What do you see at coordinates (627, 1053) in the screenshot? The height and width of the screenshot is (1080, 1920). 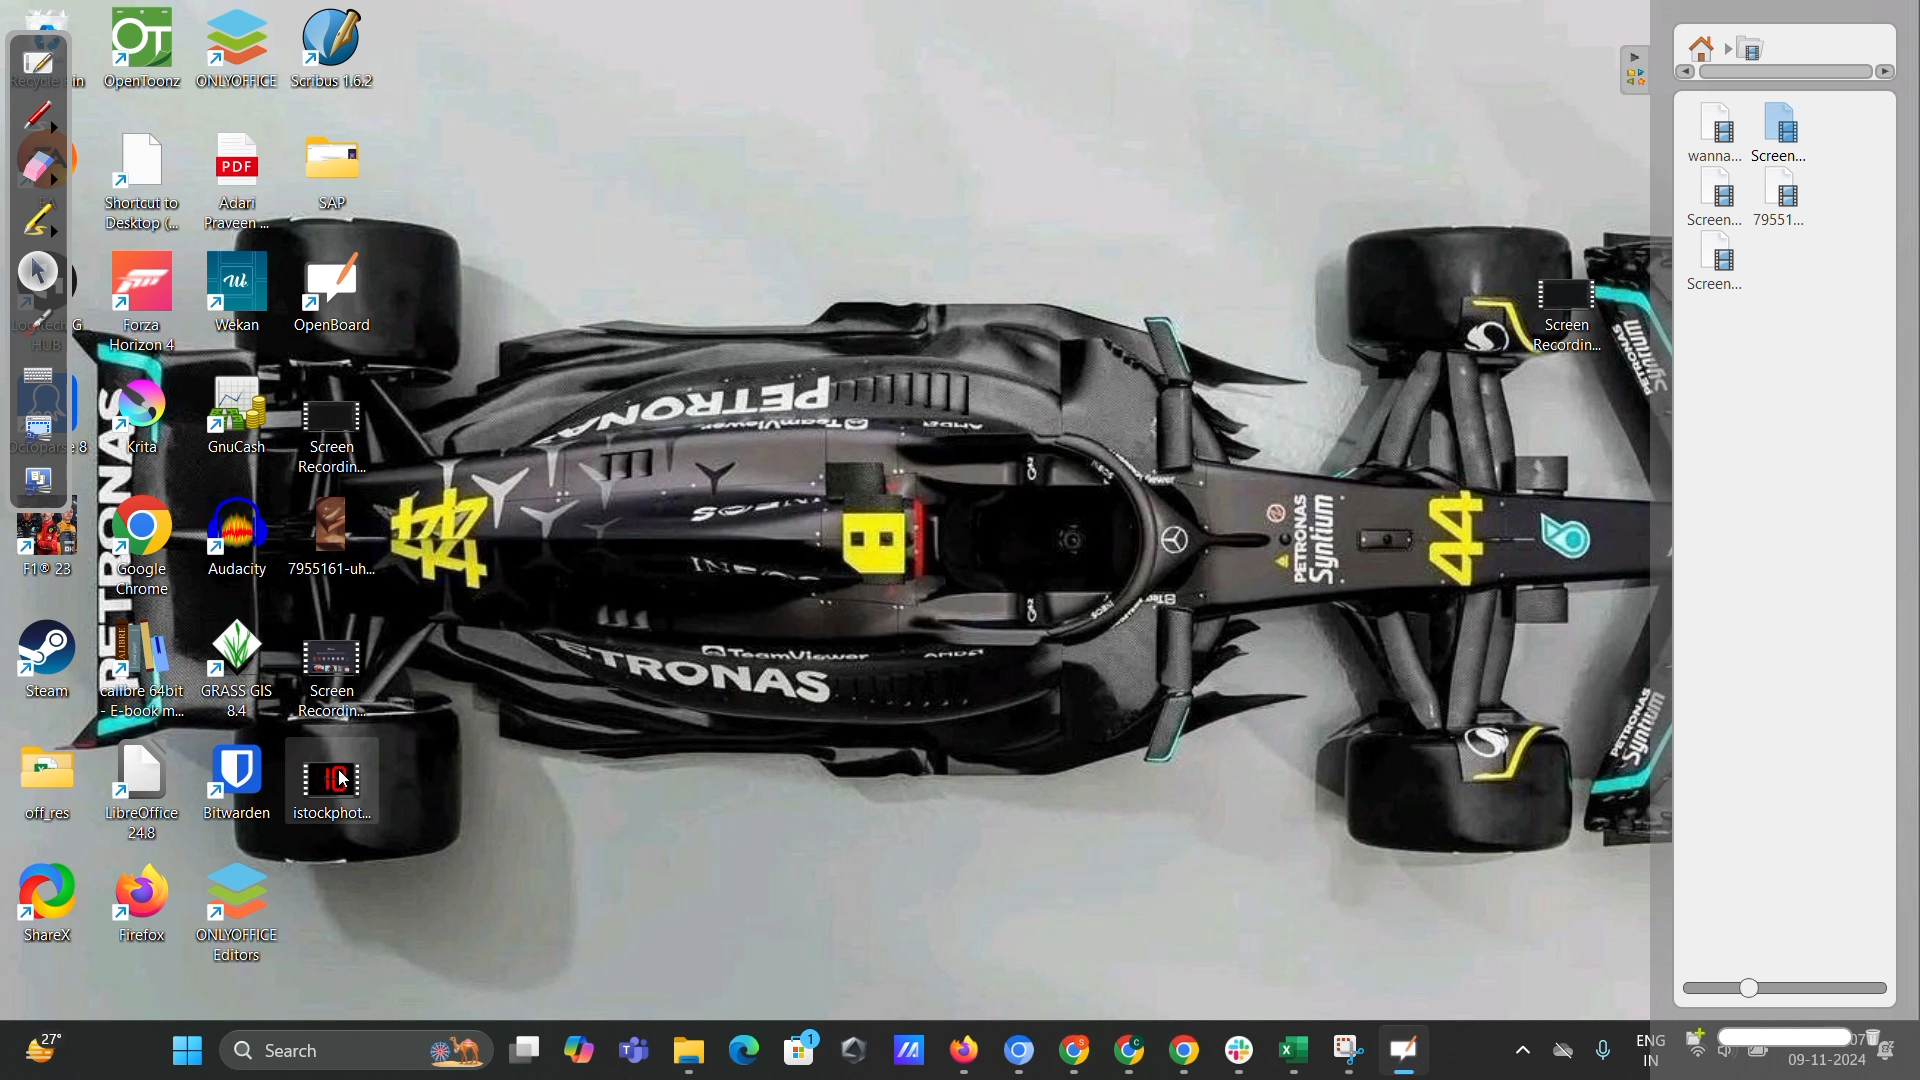 I see `Microsoft teams` at bounding box center [627, 1053].